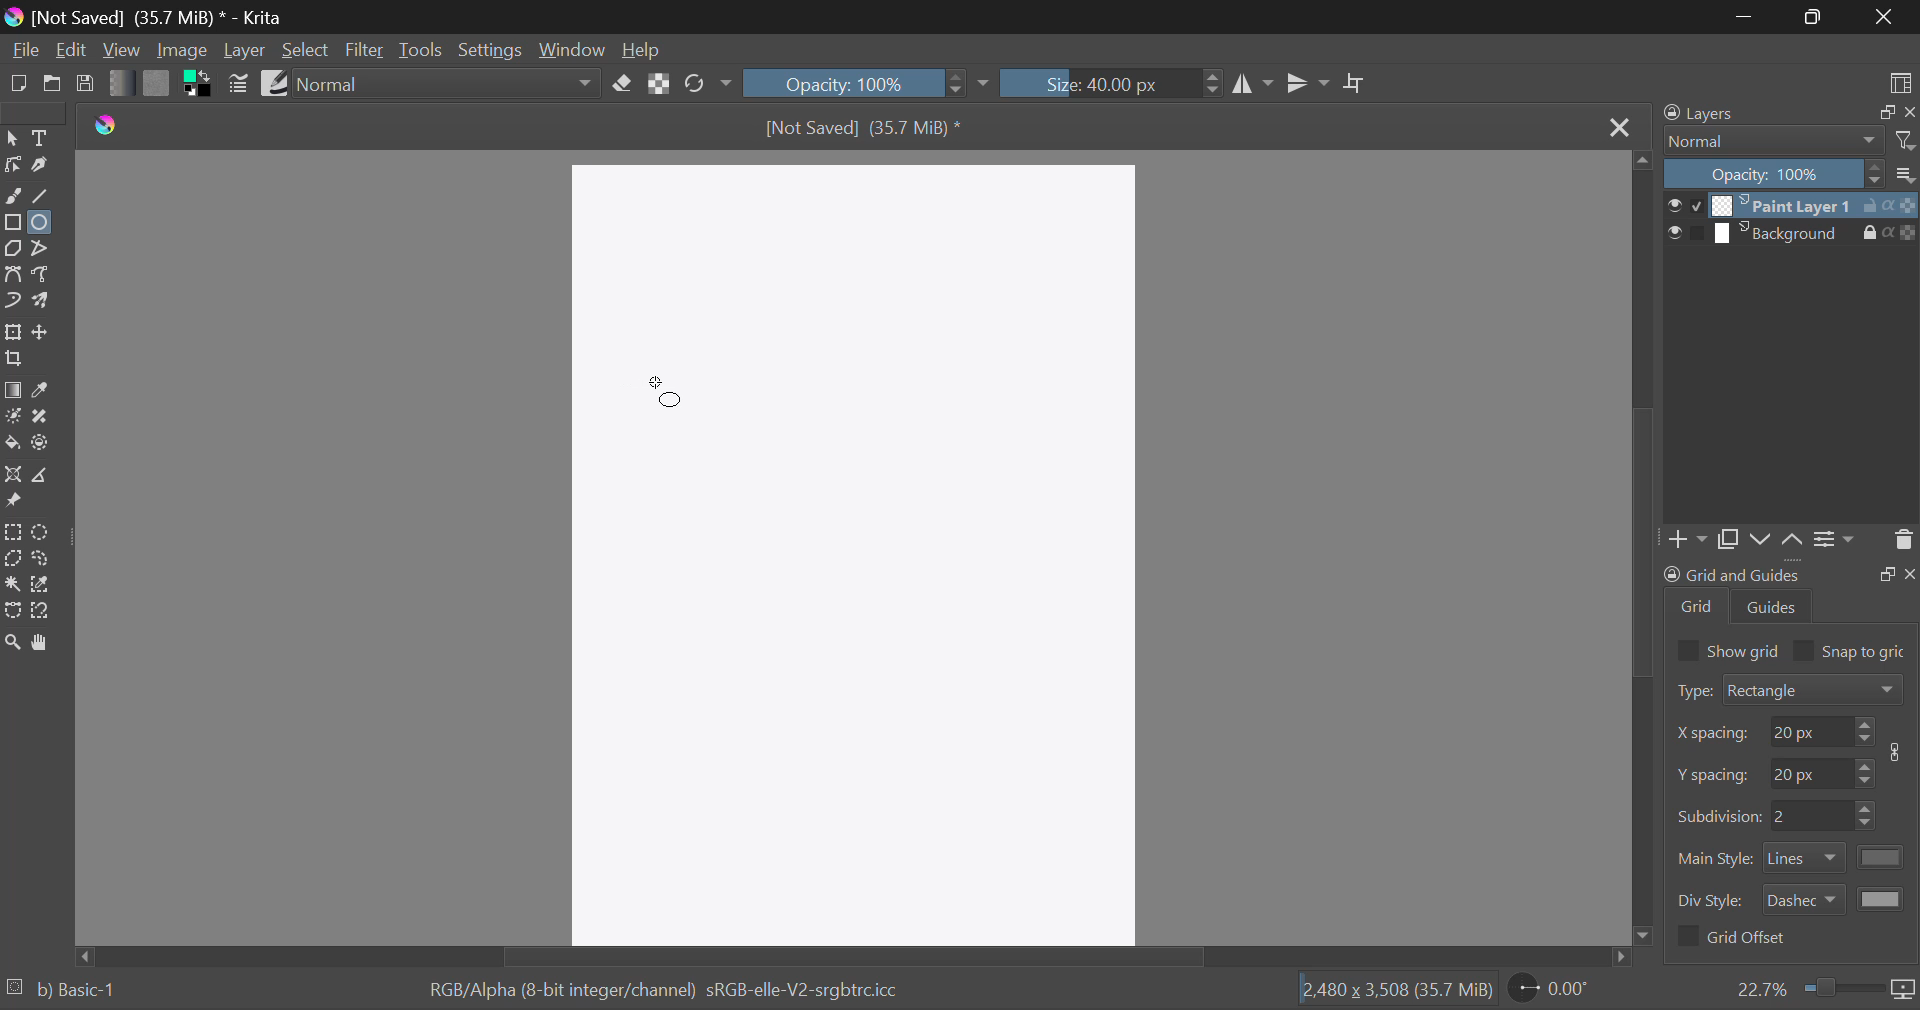 This screenshot has width=1920, height=1010. What do you see at coordinates (644, 52) in the screenshot?
I see `Help` at bounding box center [644, 52].